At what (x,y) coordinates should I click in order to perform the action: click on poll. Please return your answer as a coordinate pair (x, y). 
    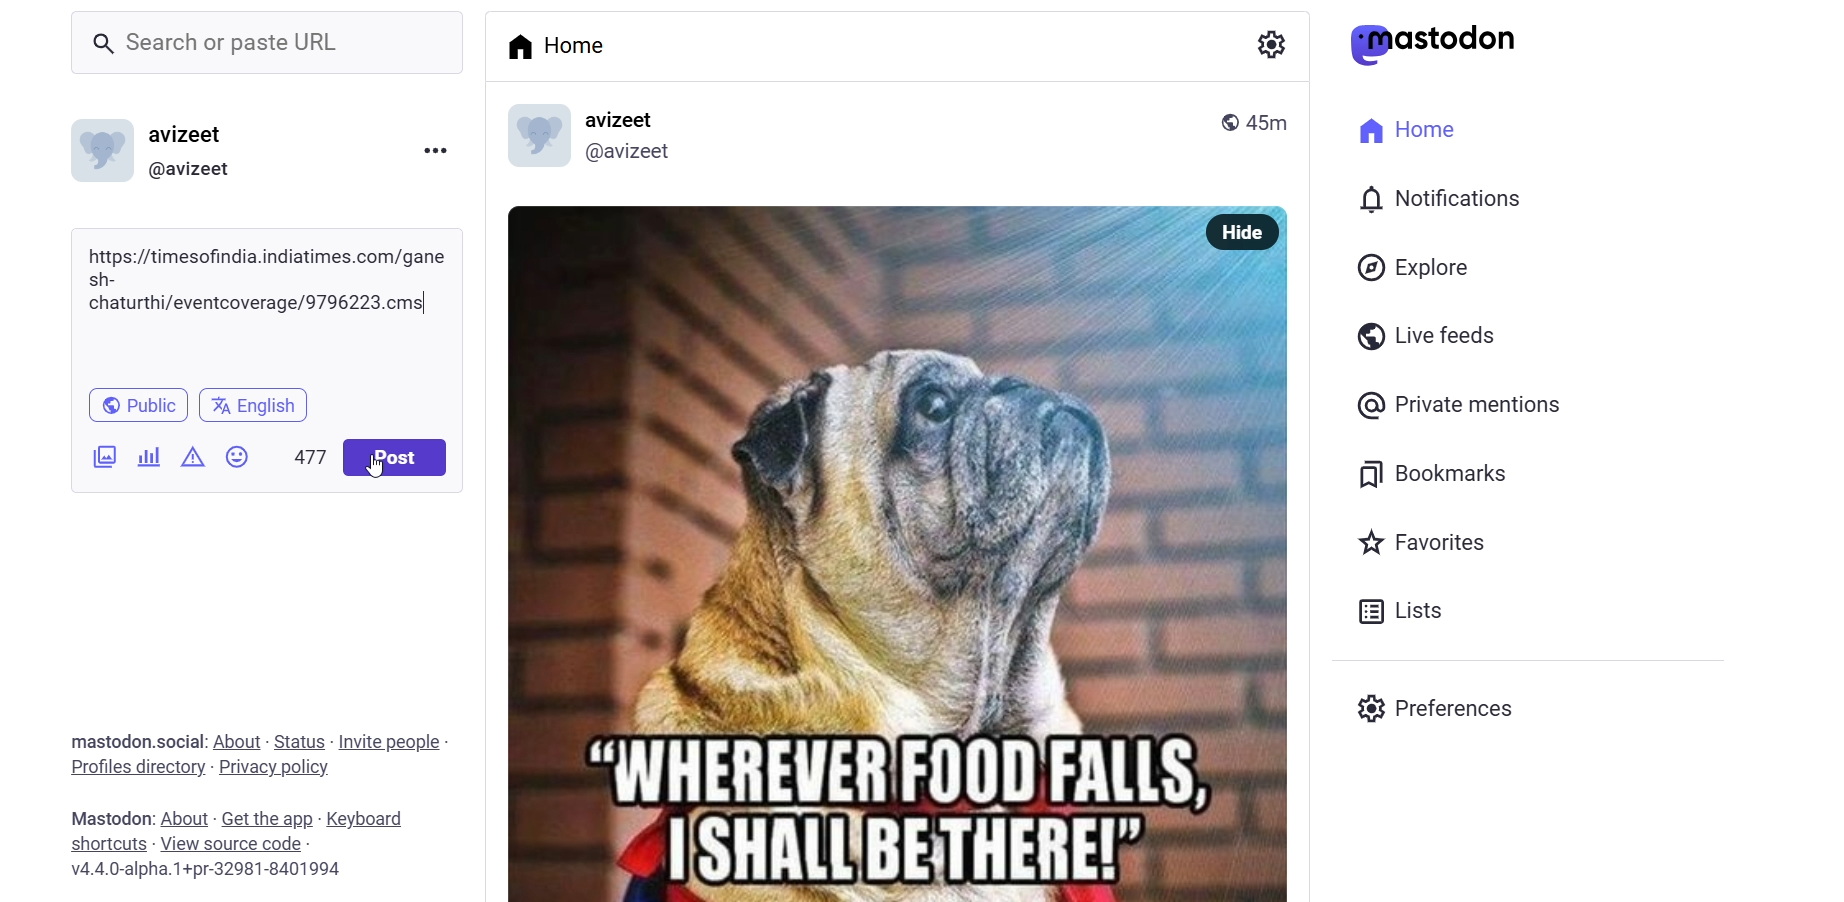
    Looking at the image, I should click on (147, 458).